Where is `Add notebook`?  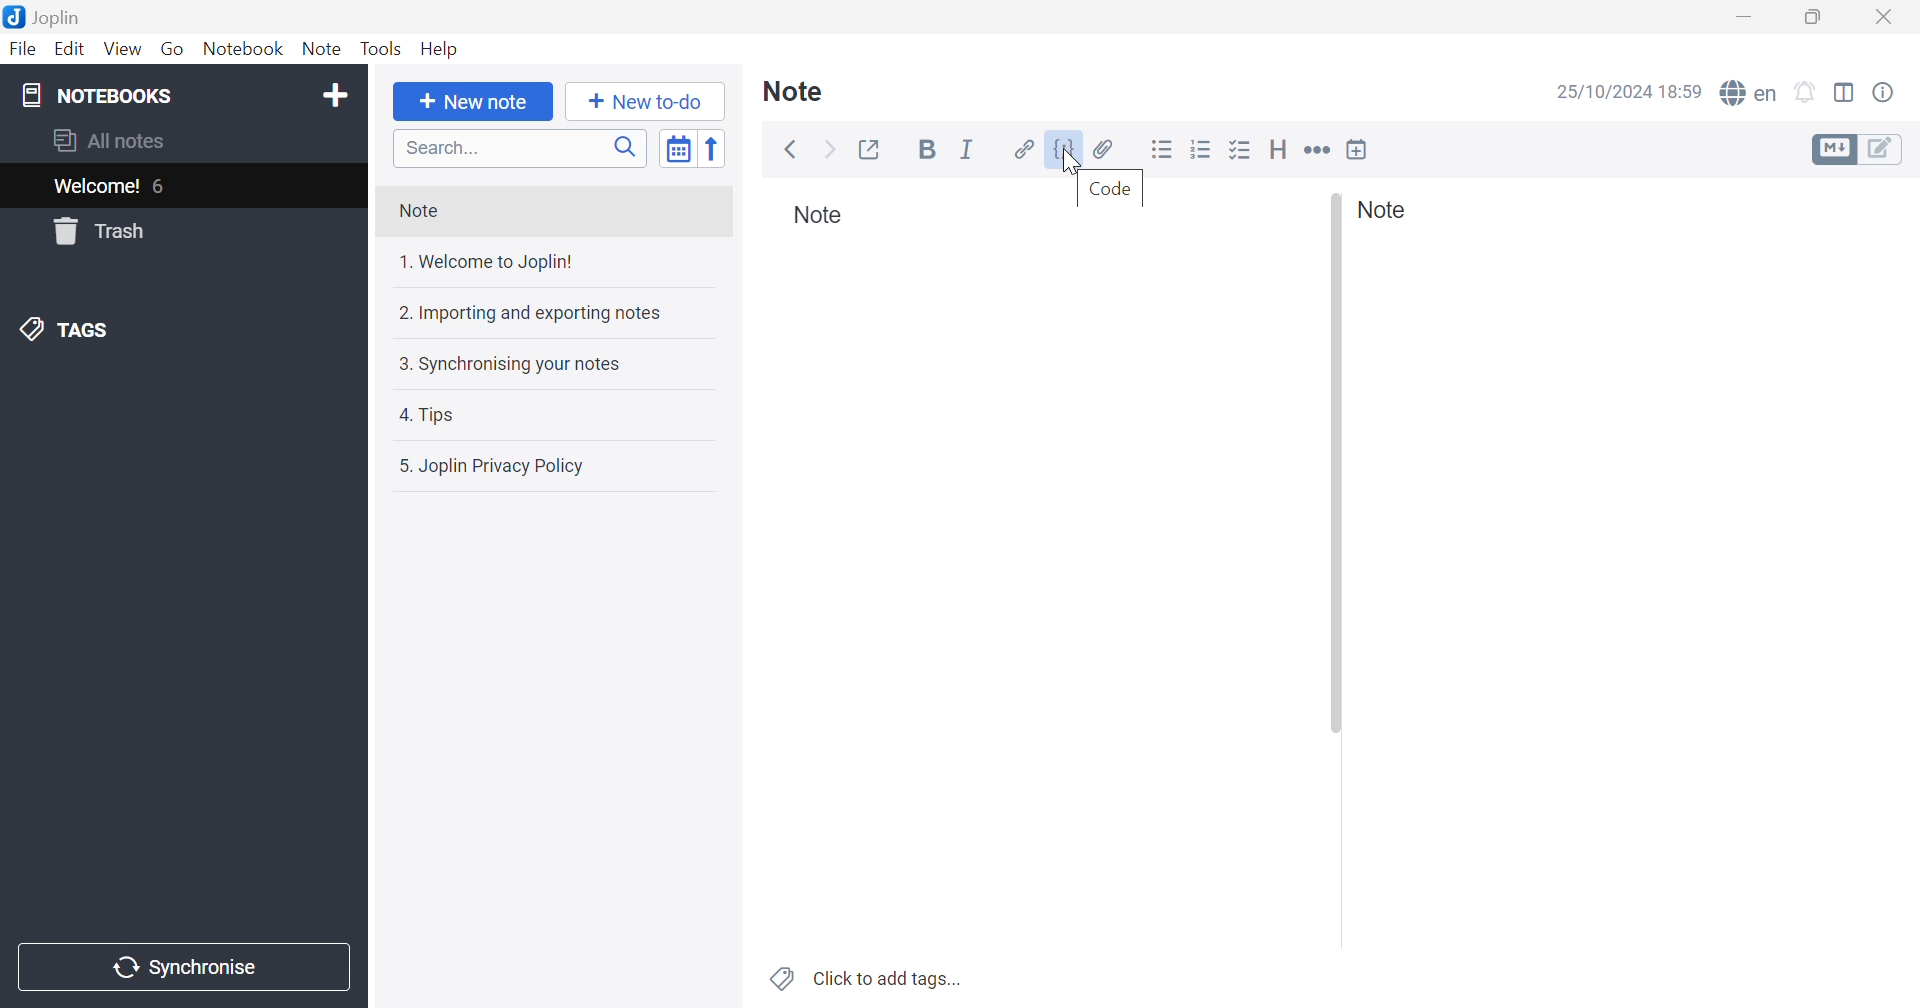
Add notebook is located at coordinates (338, 98).